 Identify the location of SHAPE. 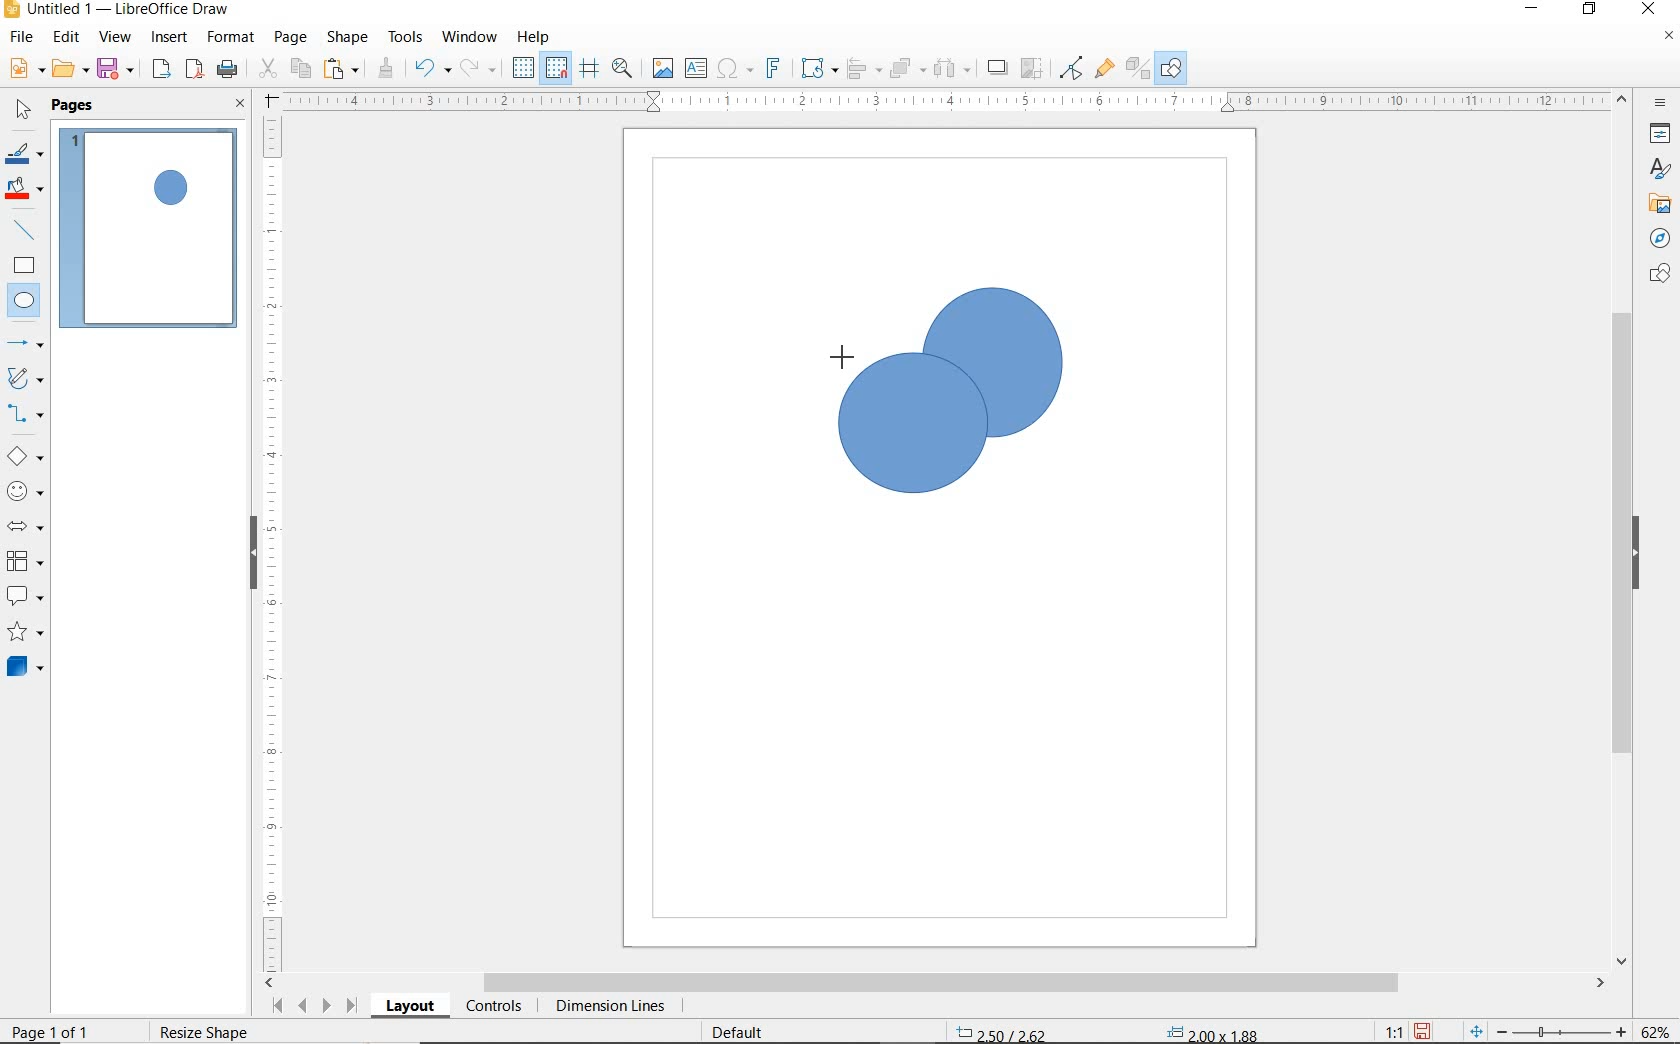
(349, 40).